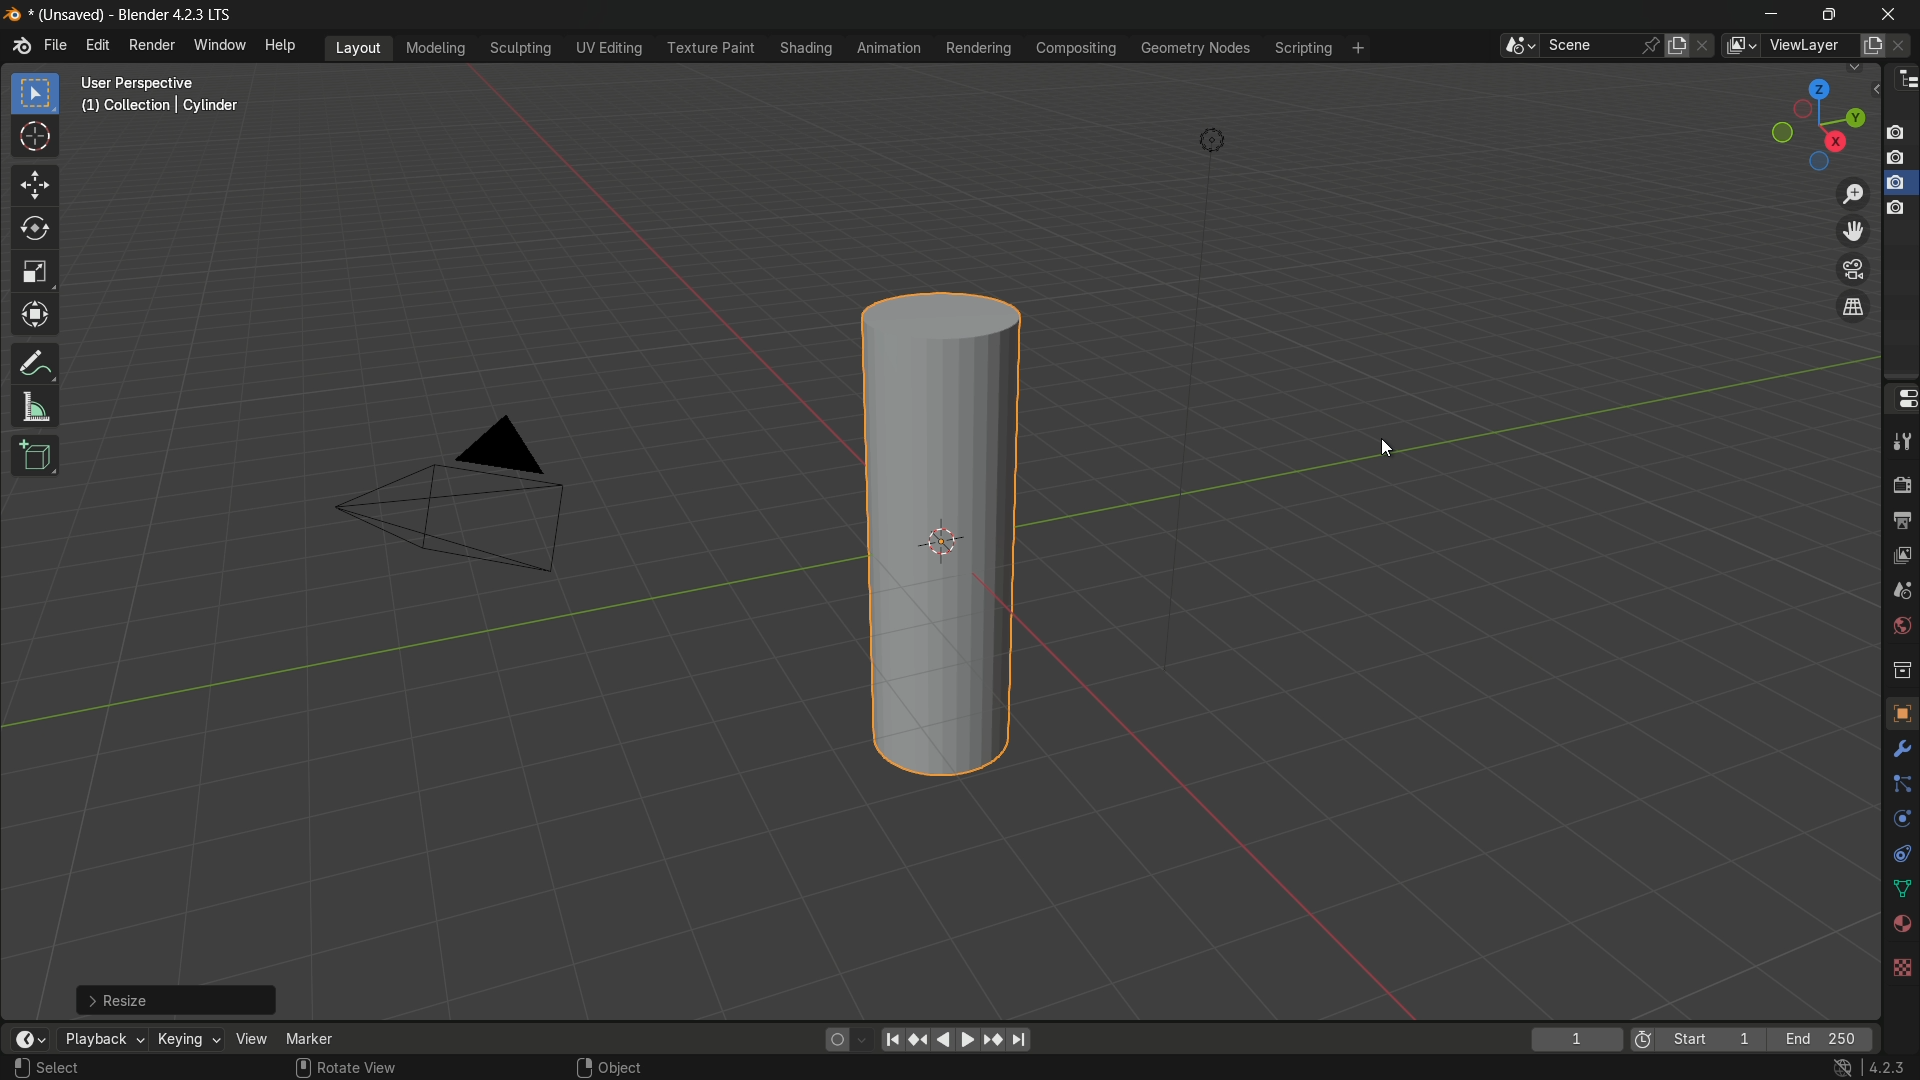 The width and height of the screenshot is (1920, 1080). What do you see at coordinates (221, 47) in the screenshot?
I see `window menu` at bounding box center [221, 47].